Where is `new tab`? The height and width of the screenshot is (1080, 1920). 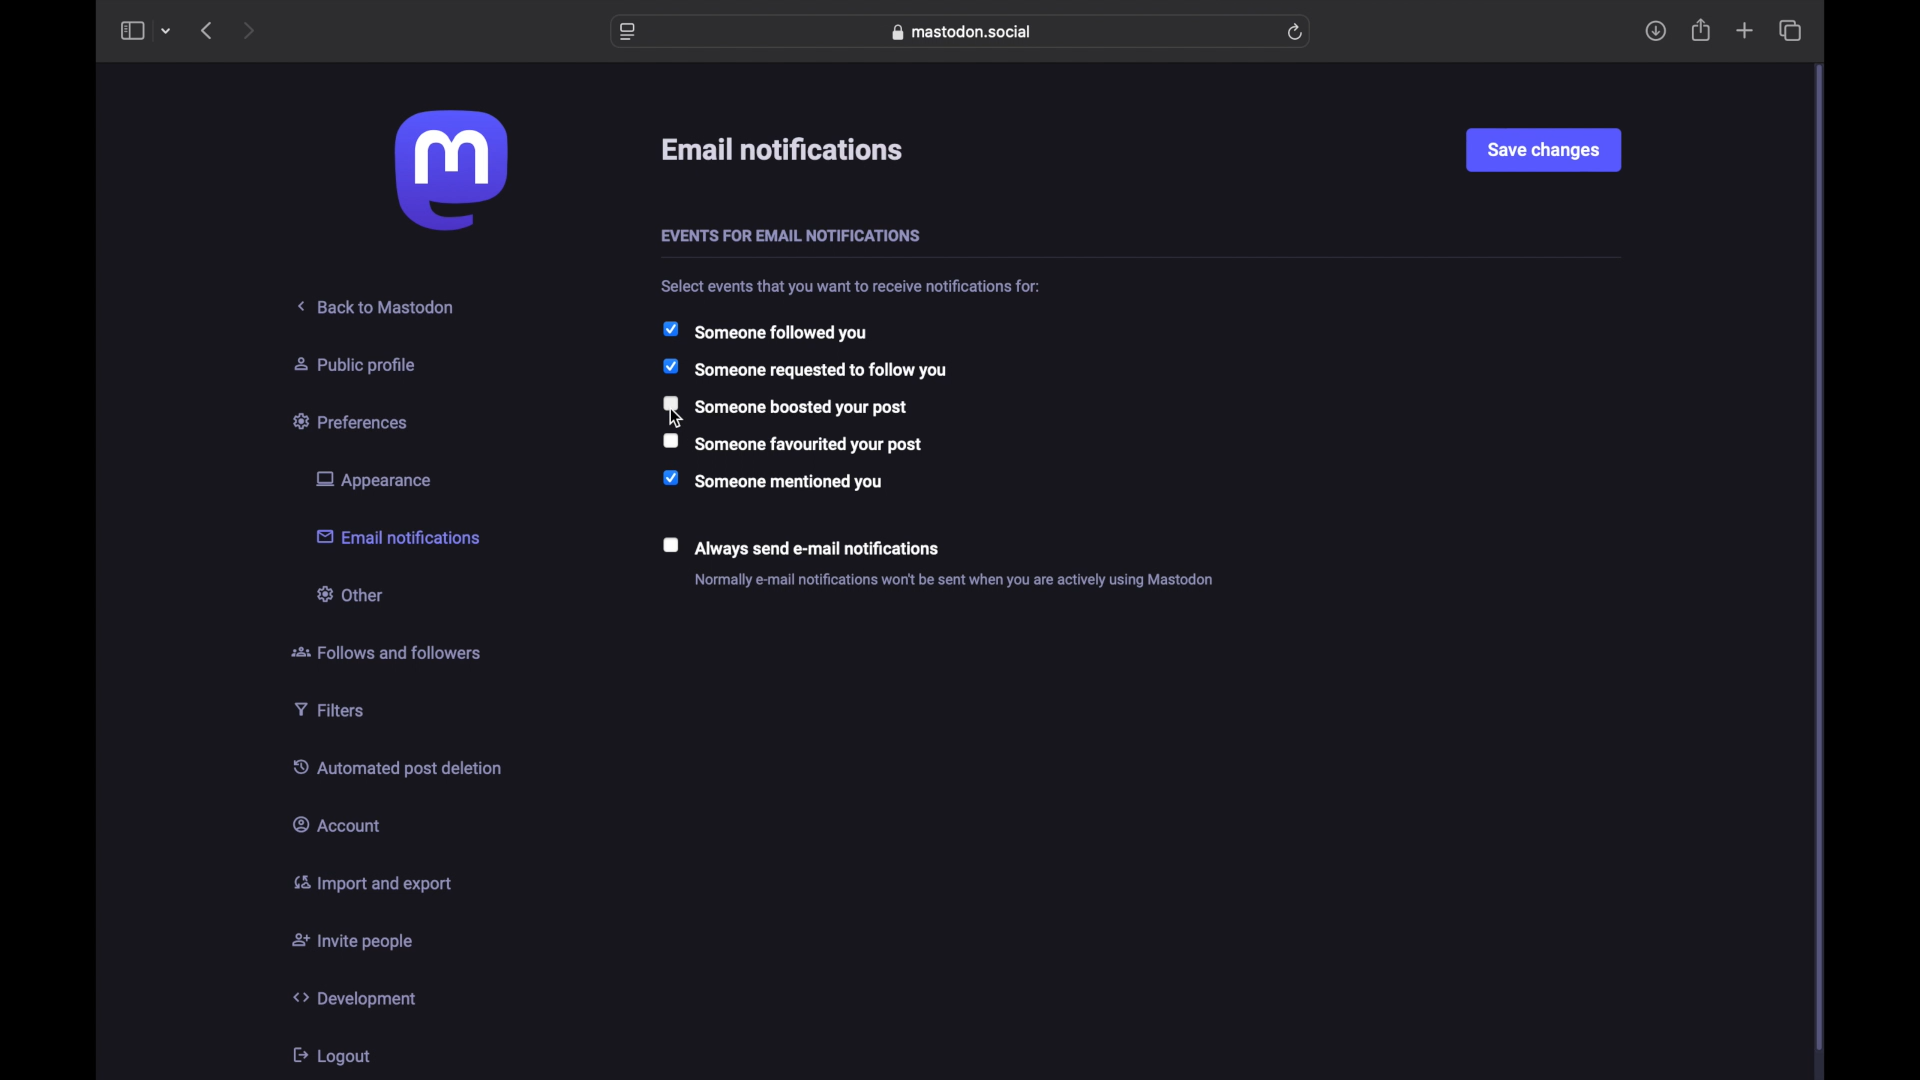 new tab is located at coordinates (1745, 31).